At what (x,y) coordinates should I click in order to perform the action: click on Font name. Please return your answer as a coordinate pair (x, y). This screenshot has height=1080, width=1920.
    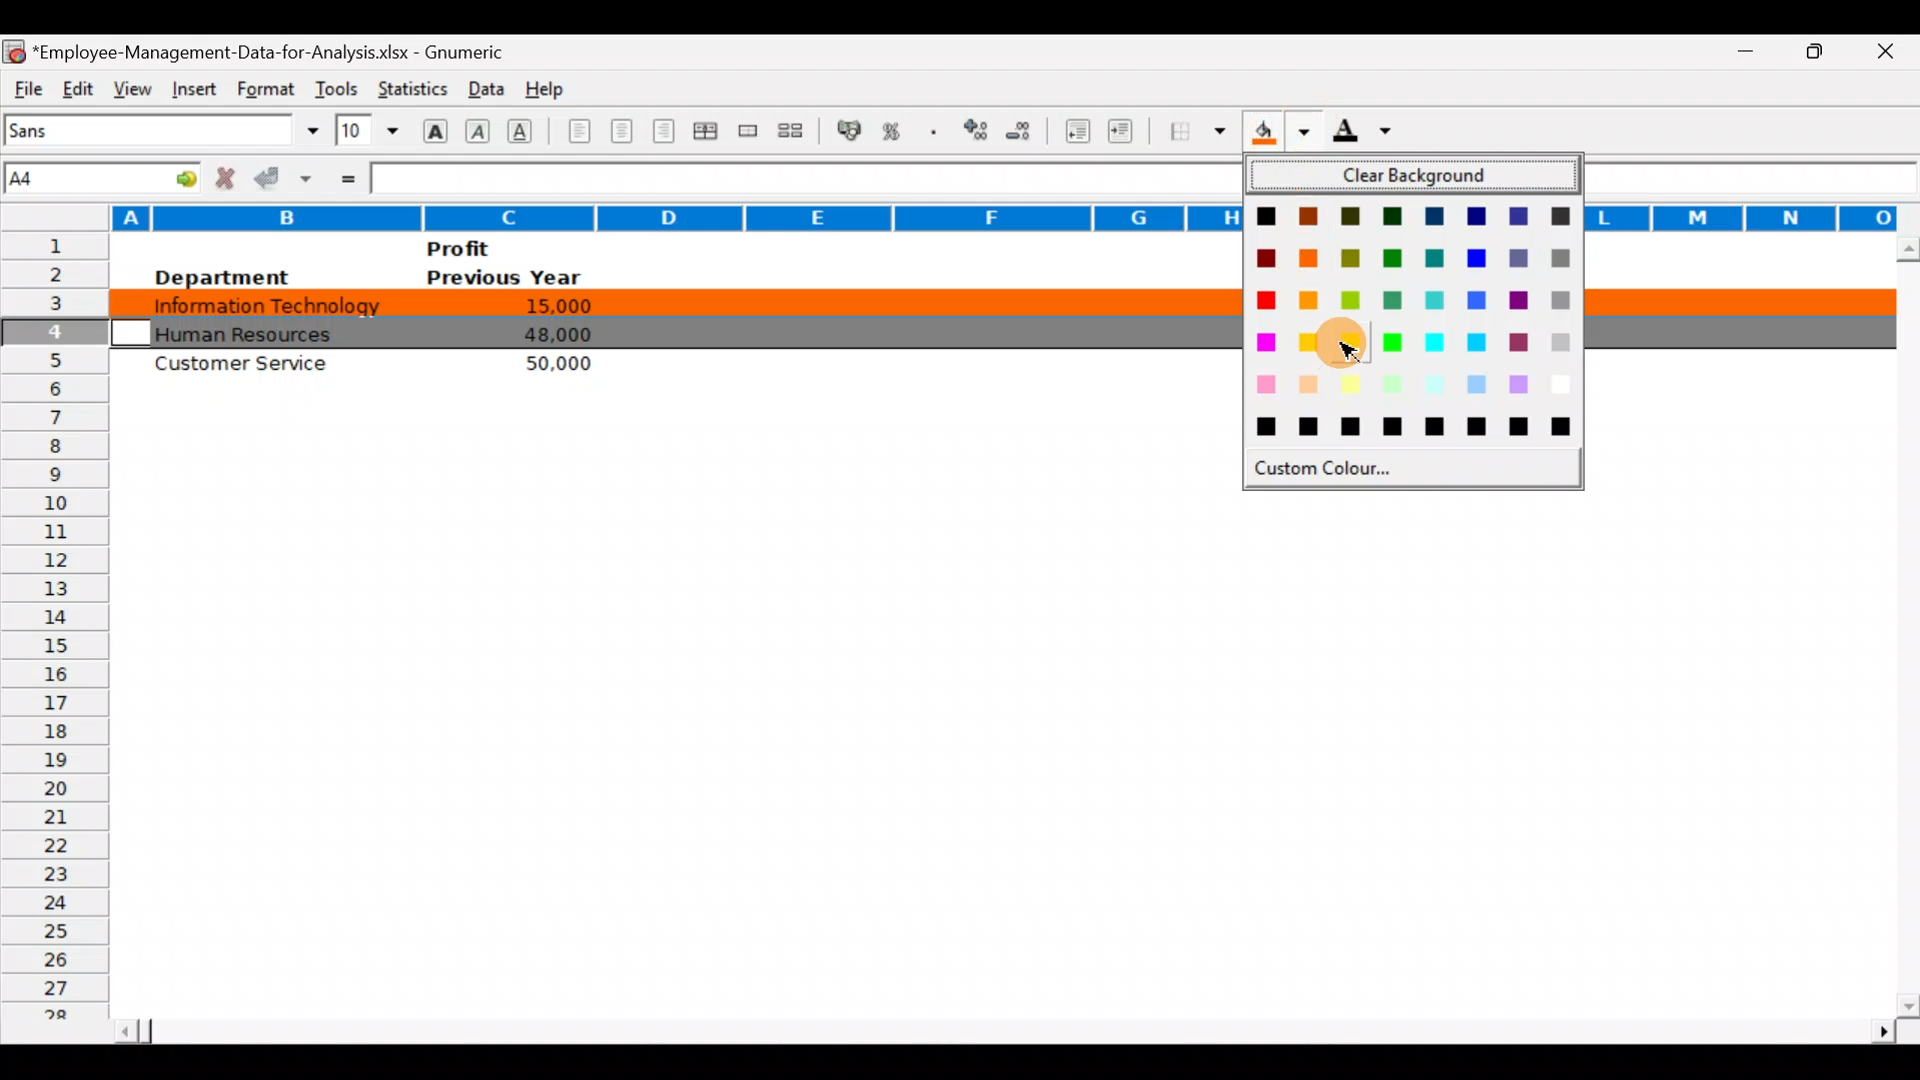
    Looking at the image, I should click on (164, 130).